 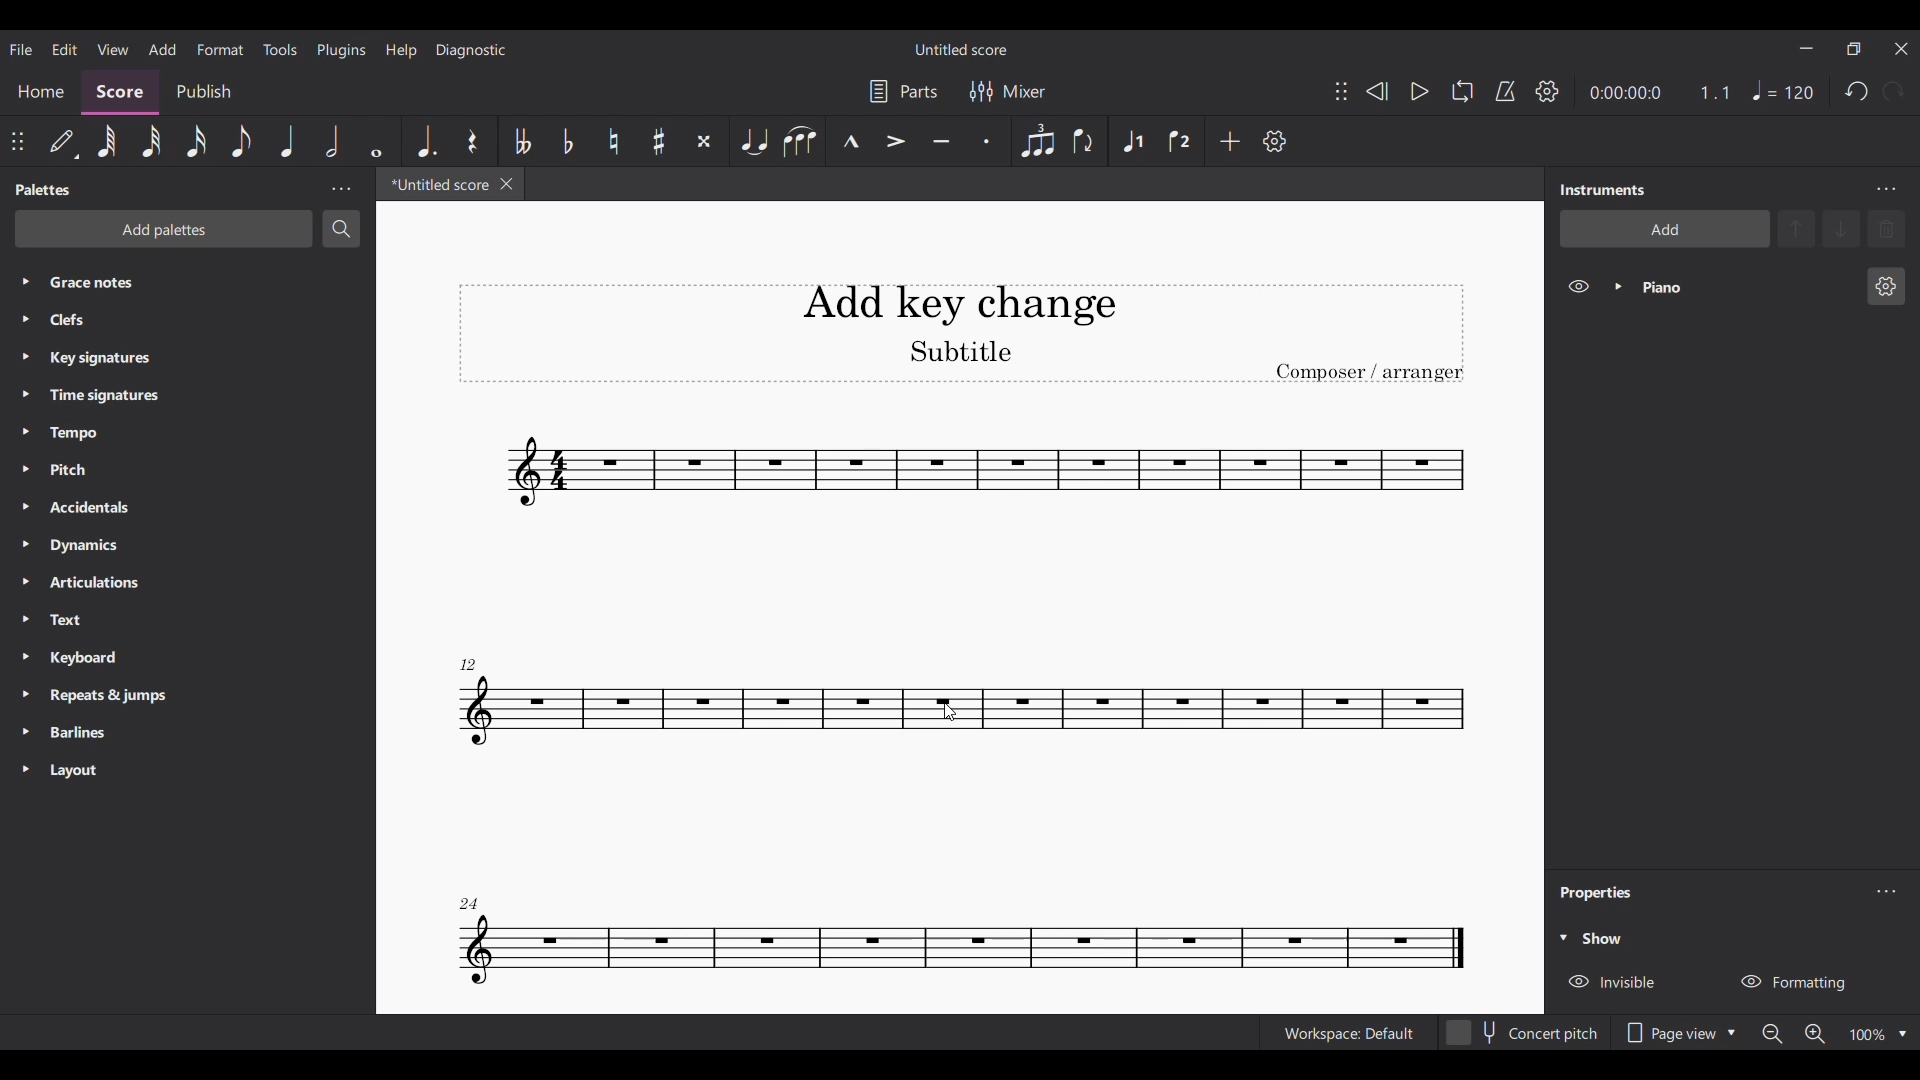 What do you see at coordinates (1856, 90) in the screenshot?
I see `Undo` at bounding box center [1856, 90].